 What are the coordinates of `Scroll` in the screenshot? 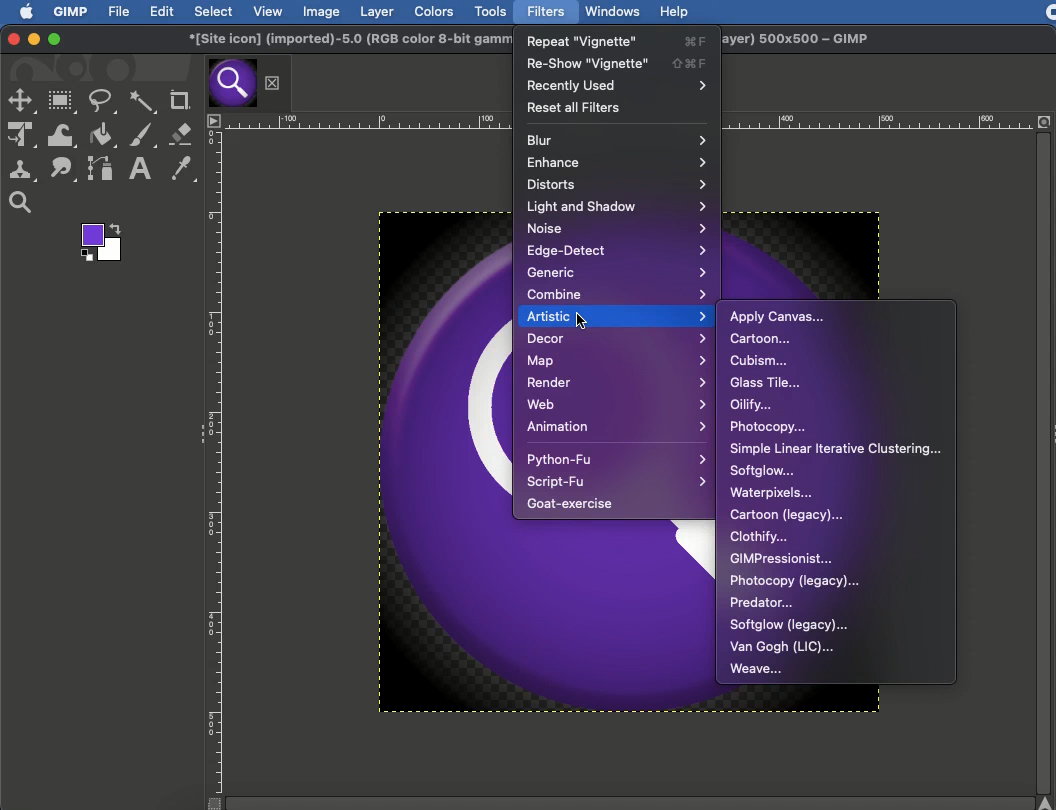 It's located at (617, 802).